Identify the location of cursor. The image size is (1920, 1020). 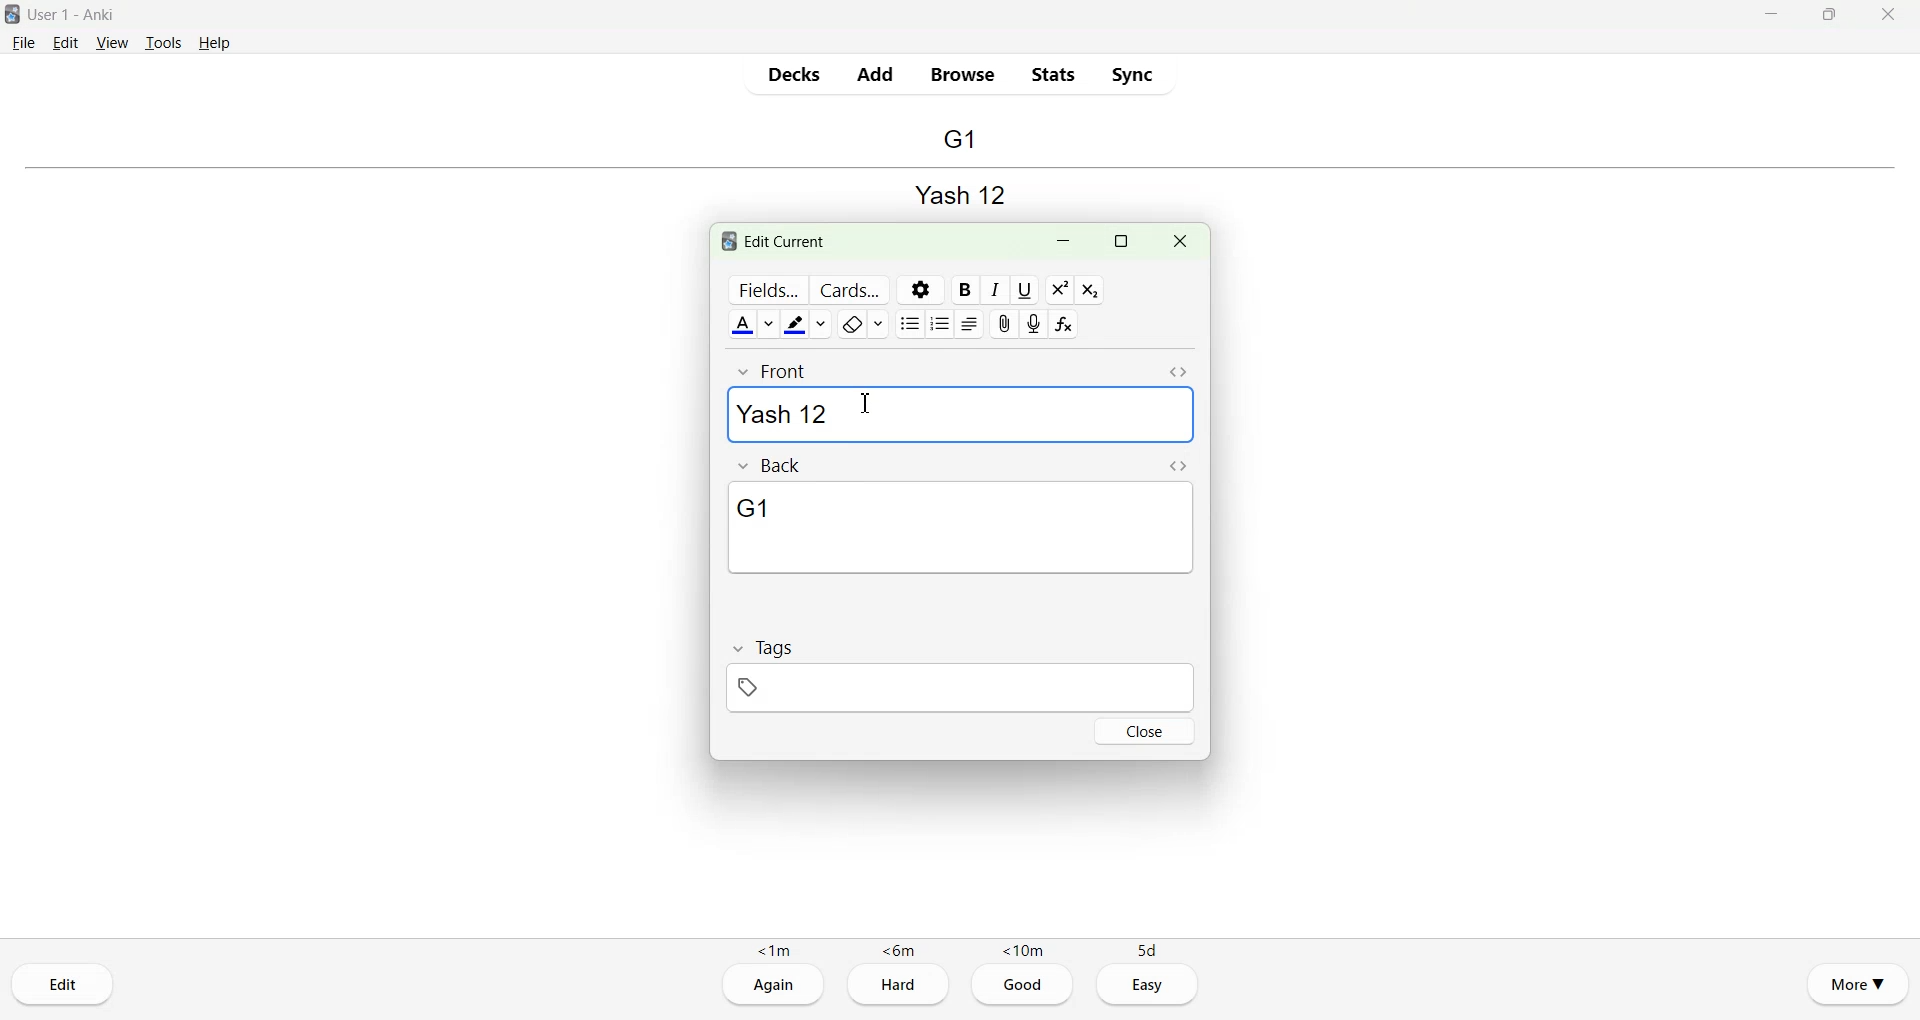
(867, 403).